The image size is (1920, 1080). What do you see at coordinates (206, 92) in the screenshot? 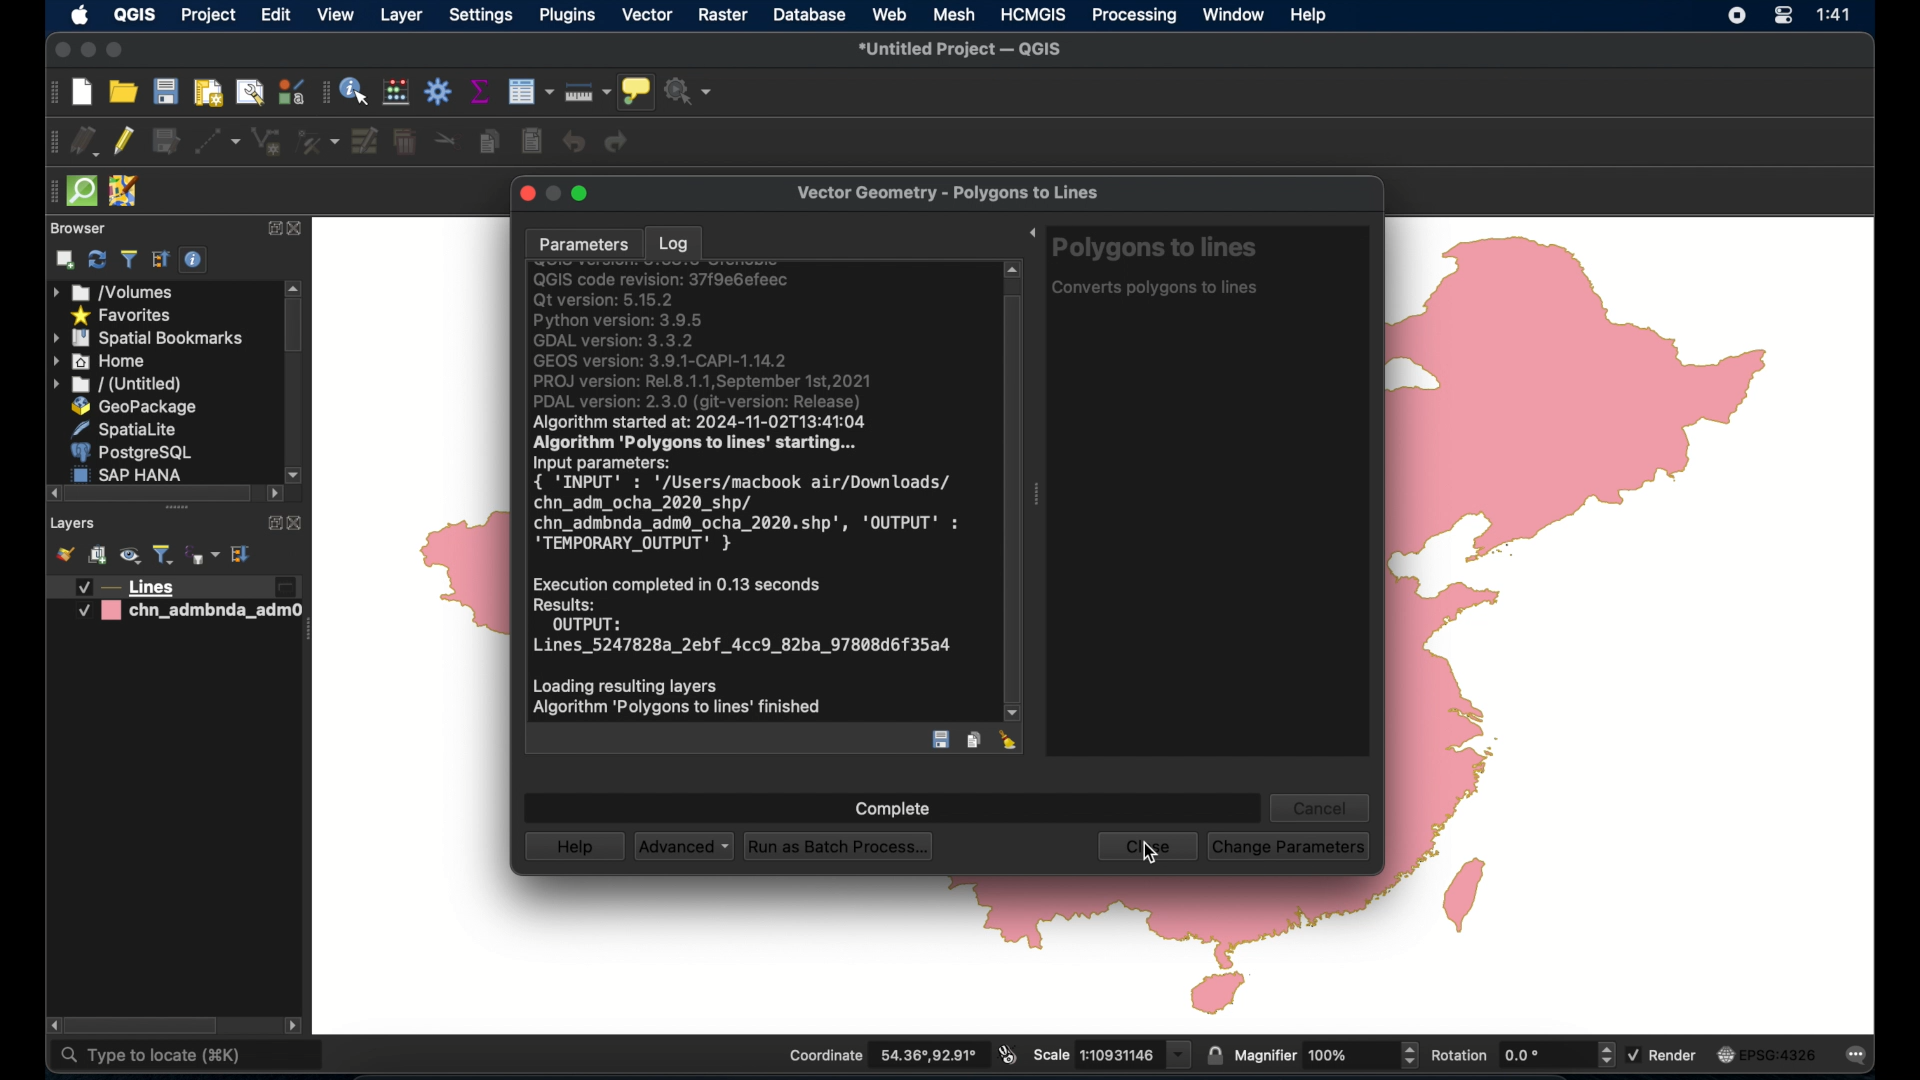
I see `print layout` at bounding box center [206, 92].